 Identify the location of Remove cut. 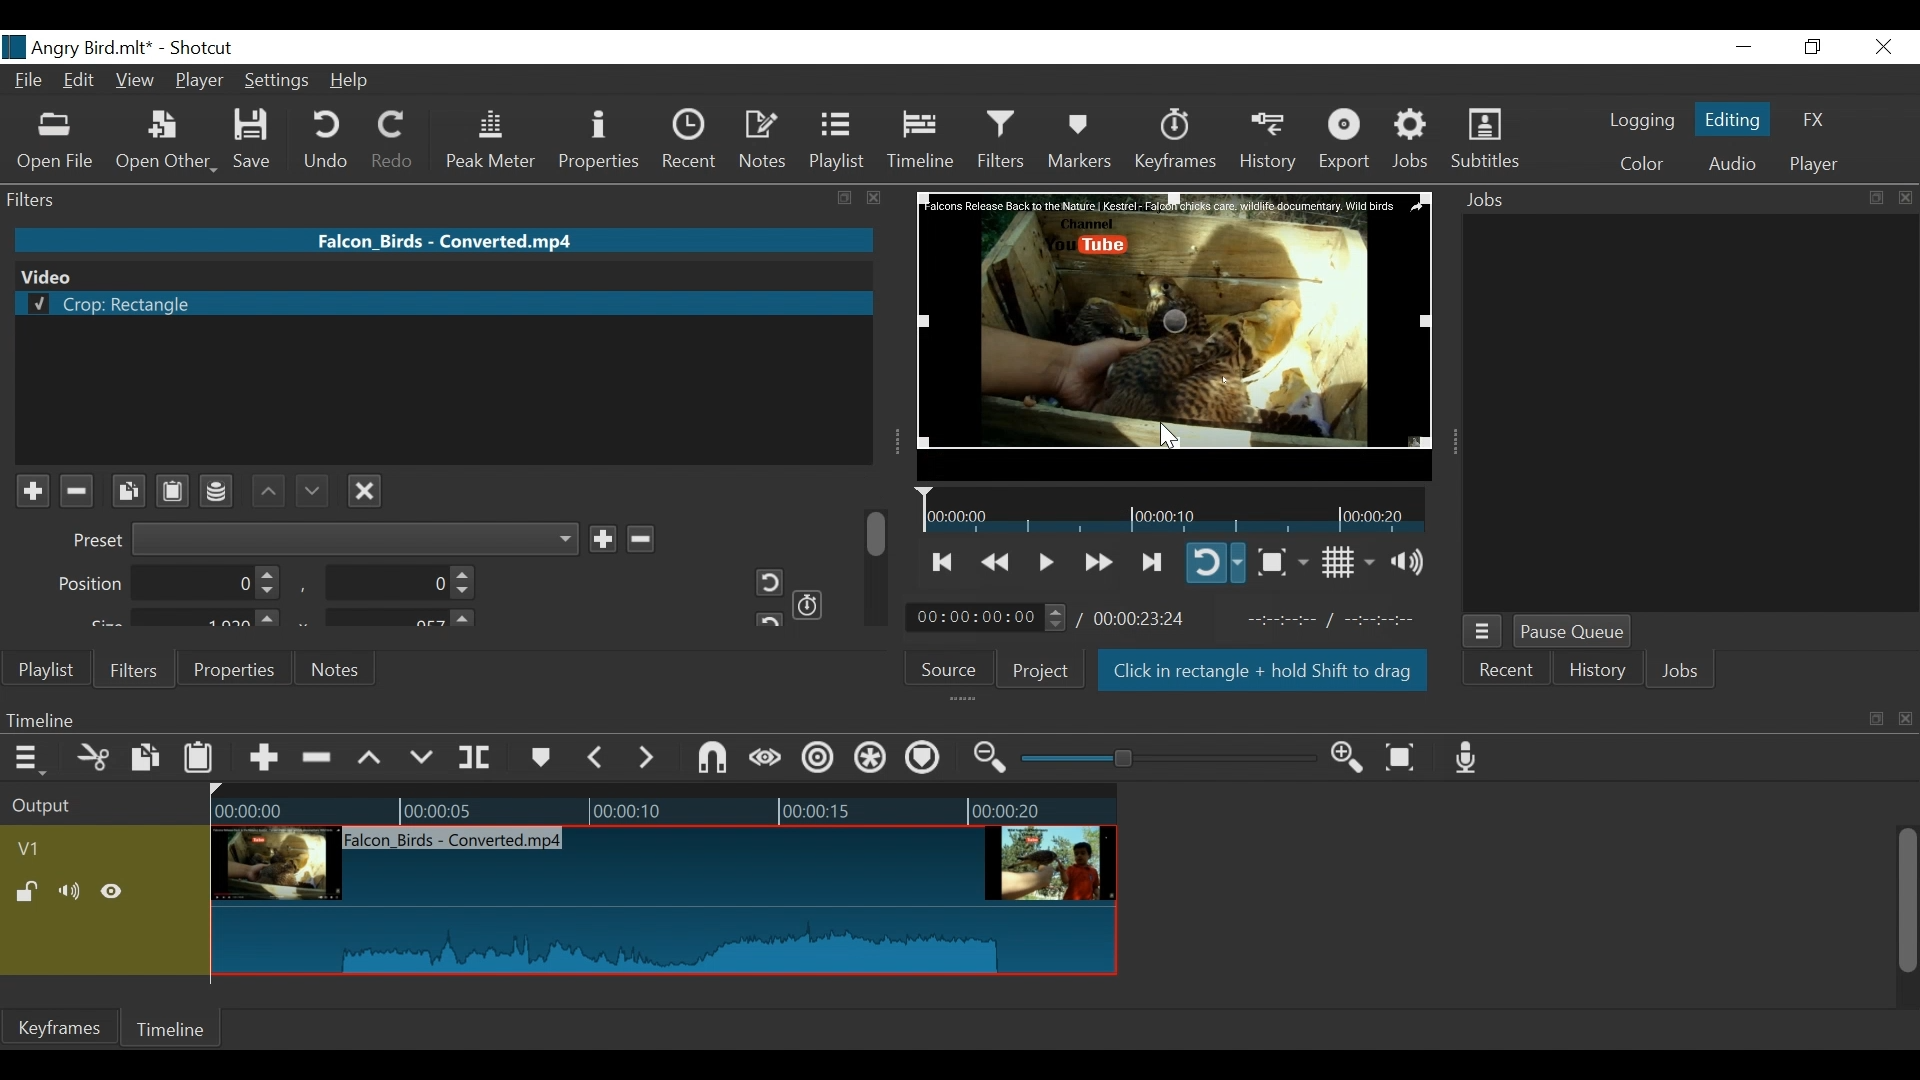
(319, 759).